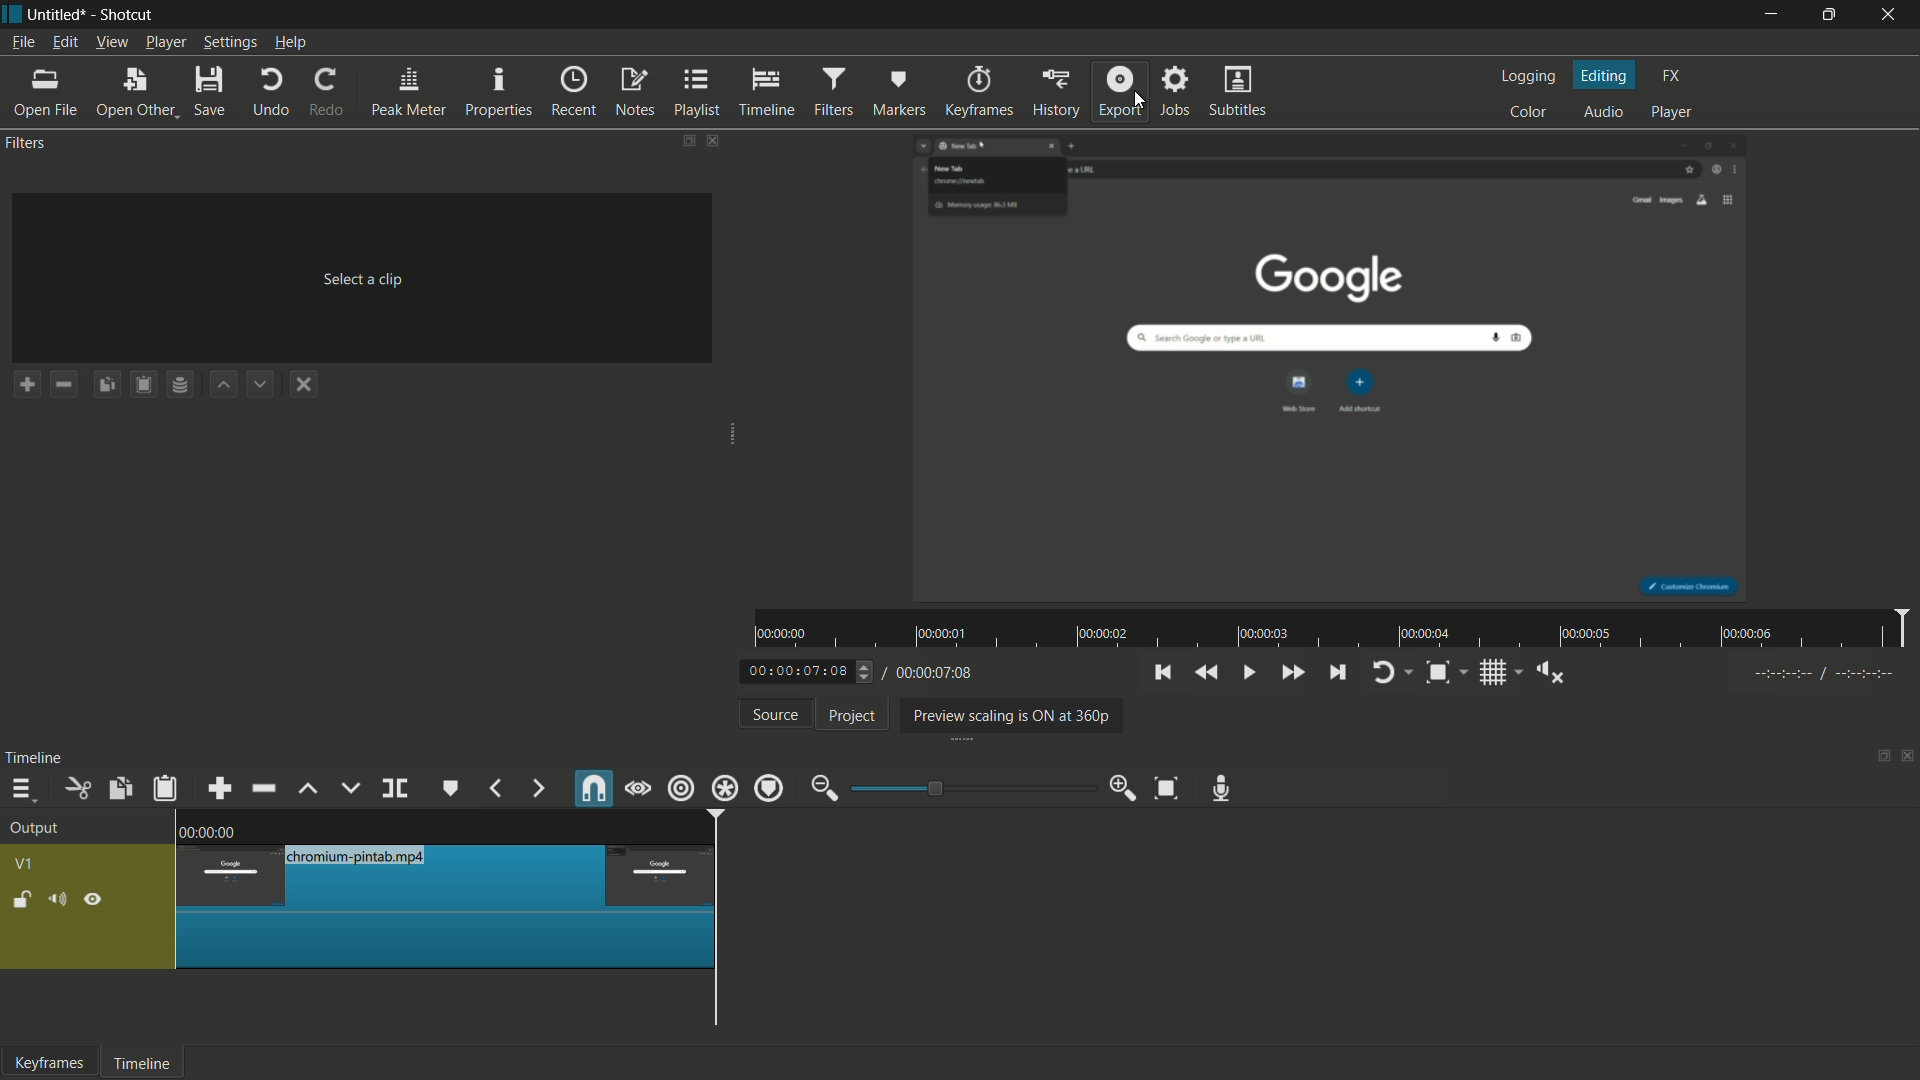 The width and height of the screenshot is (1920, 1080). Describe the element at coordinates (327, 91) in the screenshot. I see `redo` at that location.